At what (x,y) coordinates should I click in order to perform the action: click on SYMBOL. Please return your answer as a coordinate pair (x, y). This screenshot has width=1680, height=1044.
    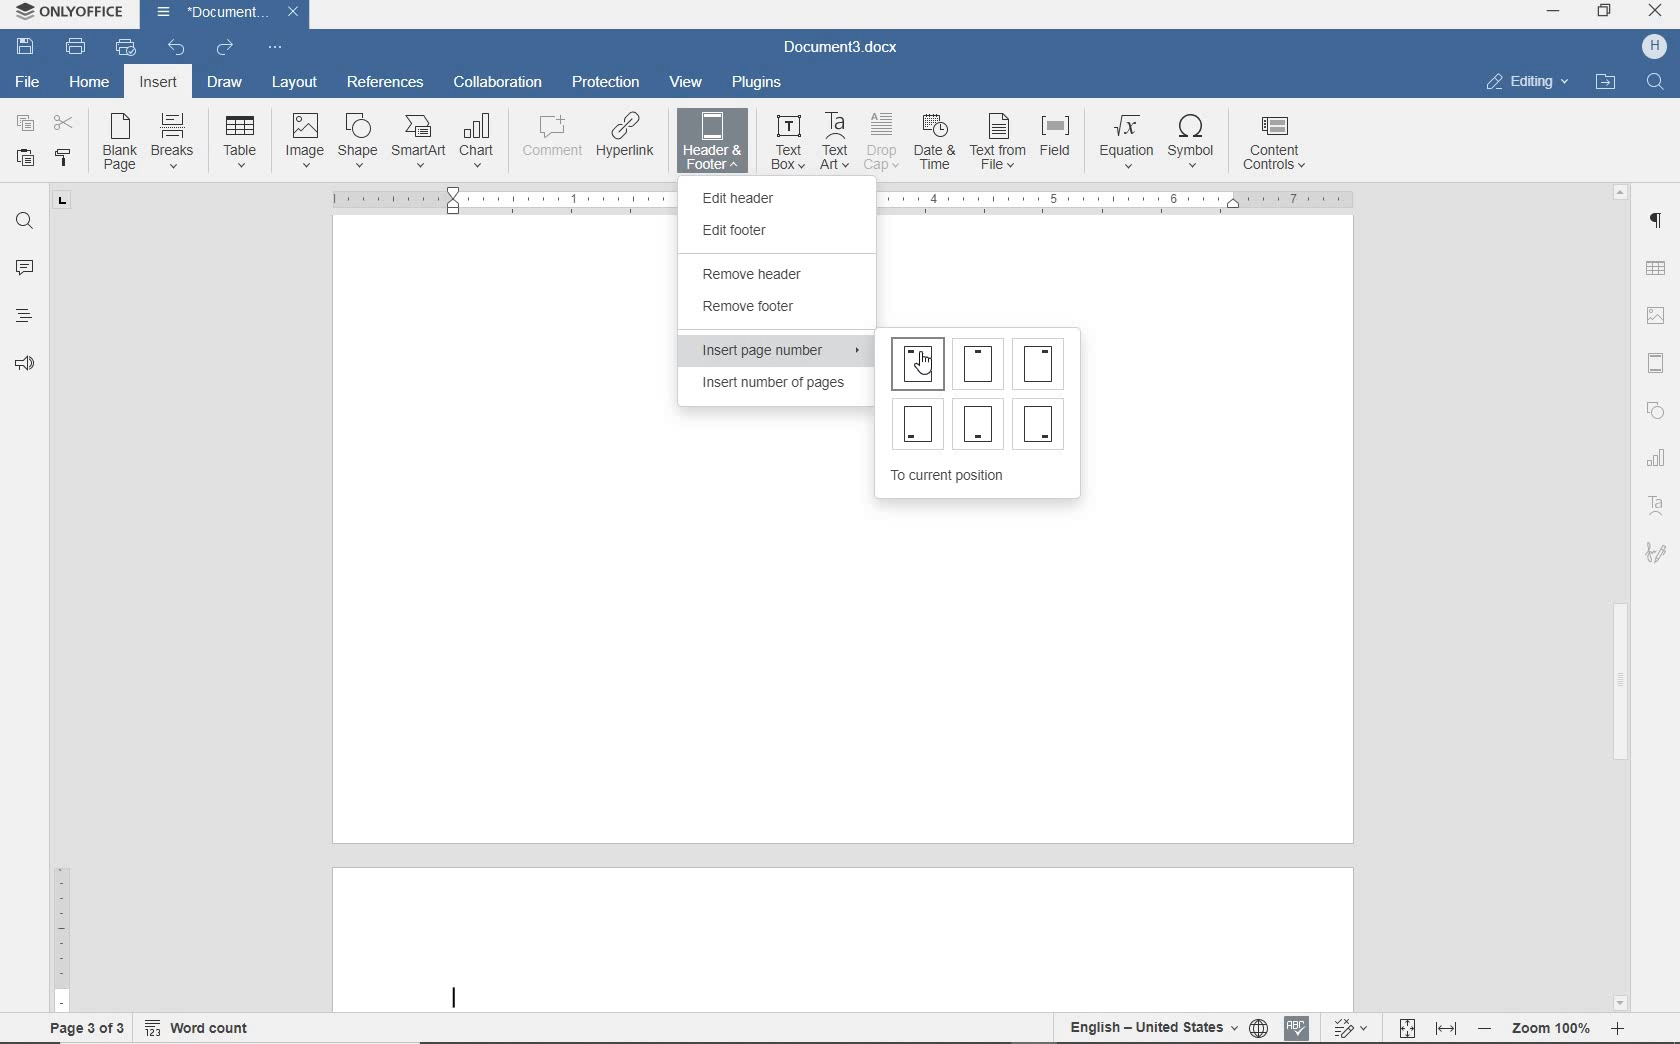
    Looking at the image, I should click on (1195, 139).